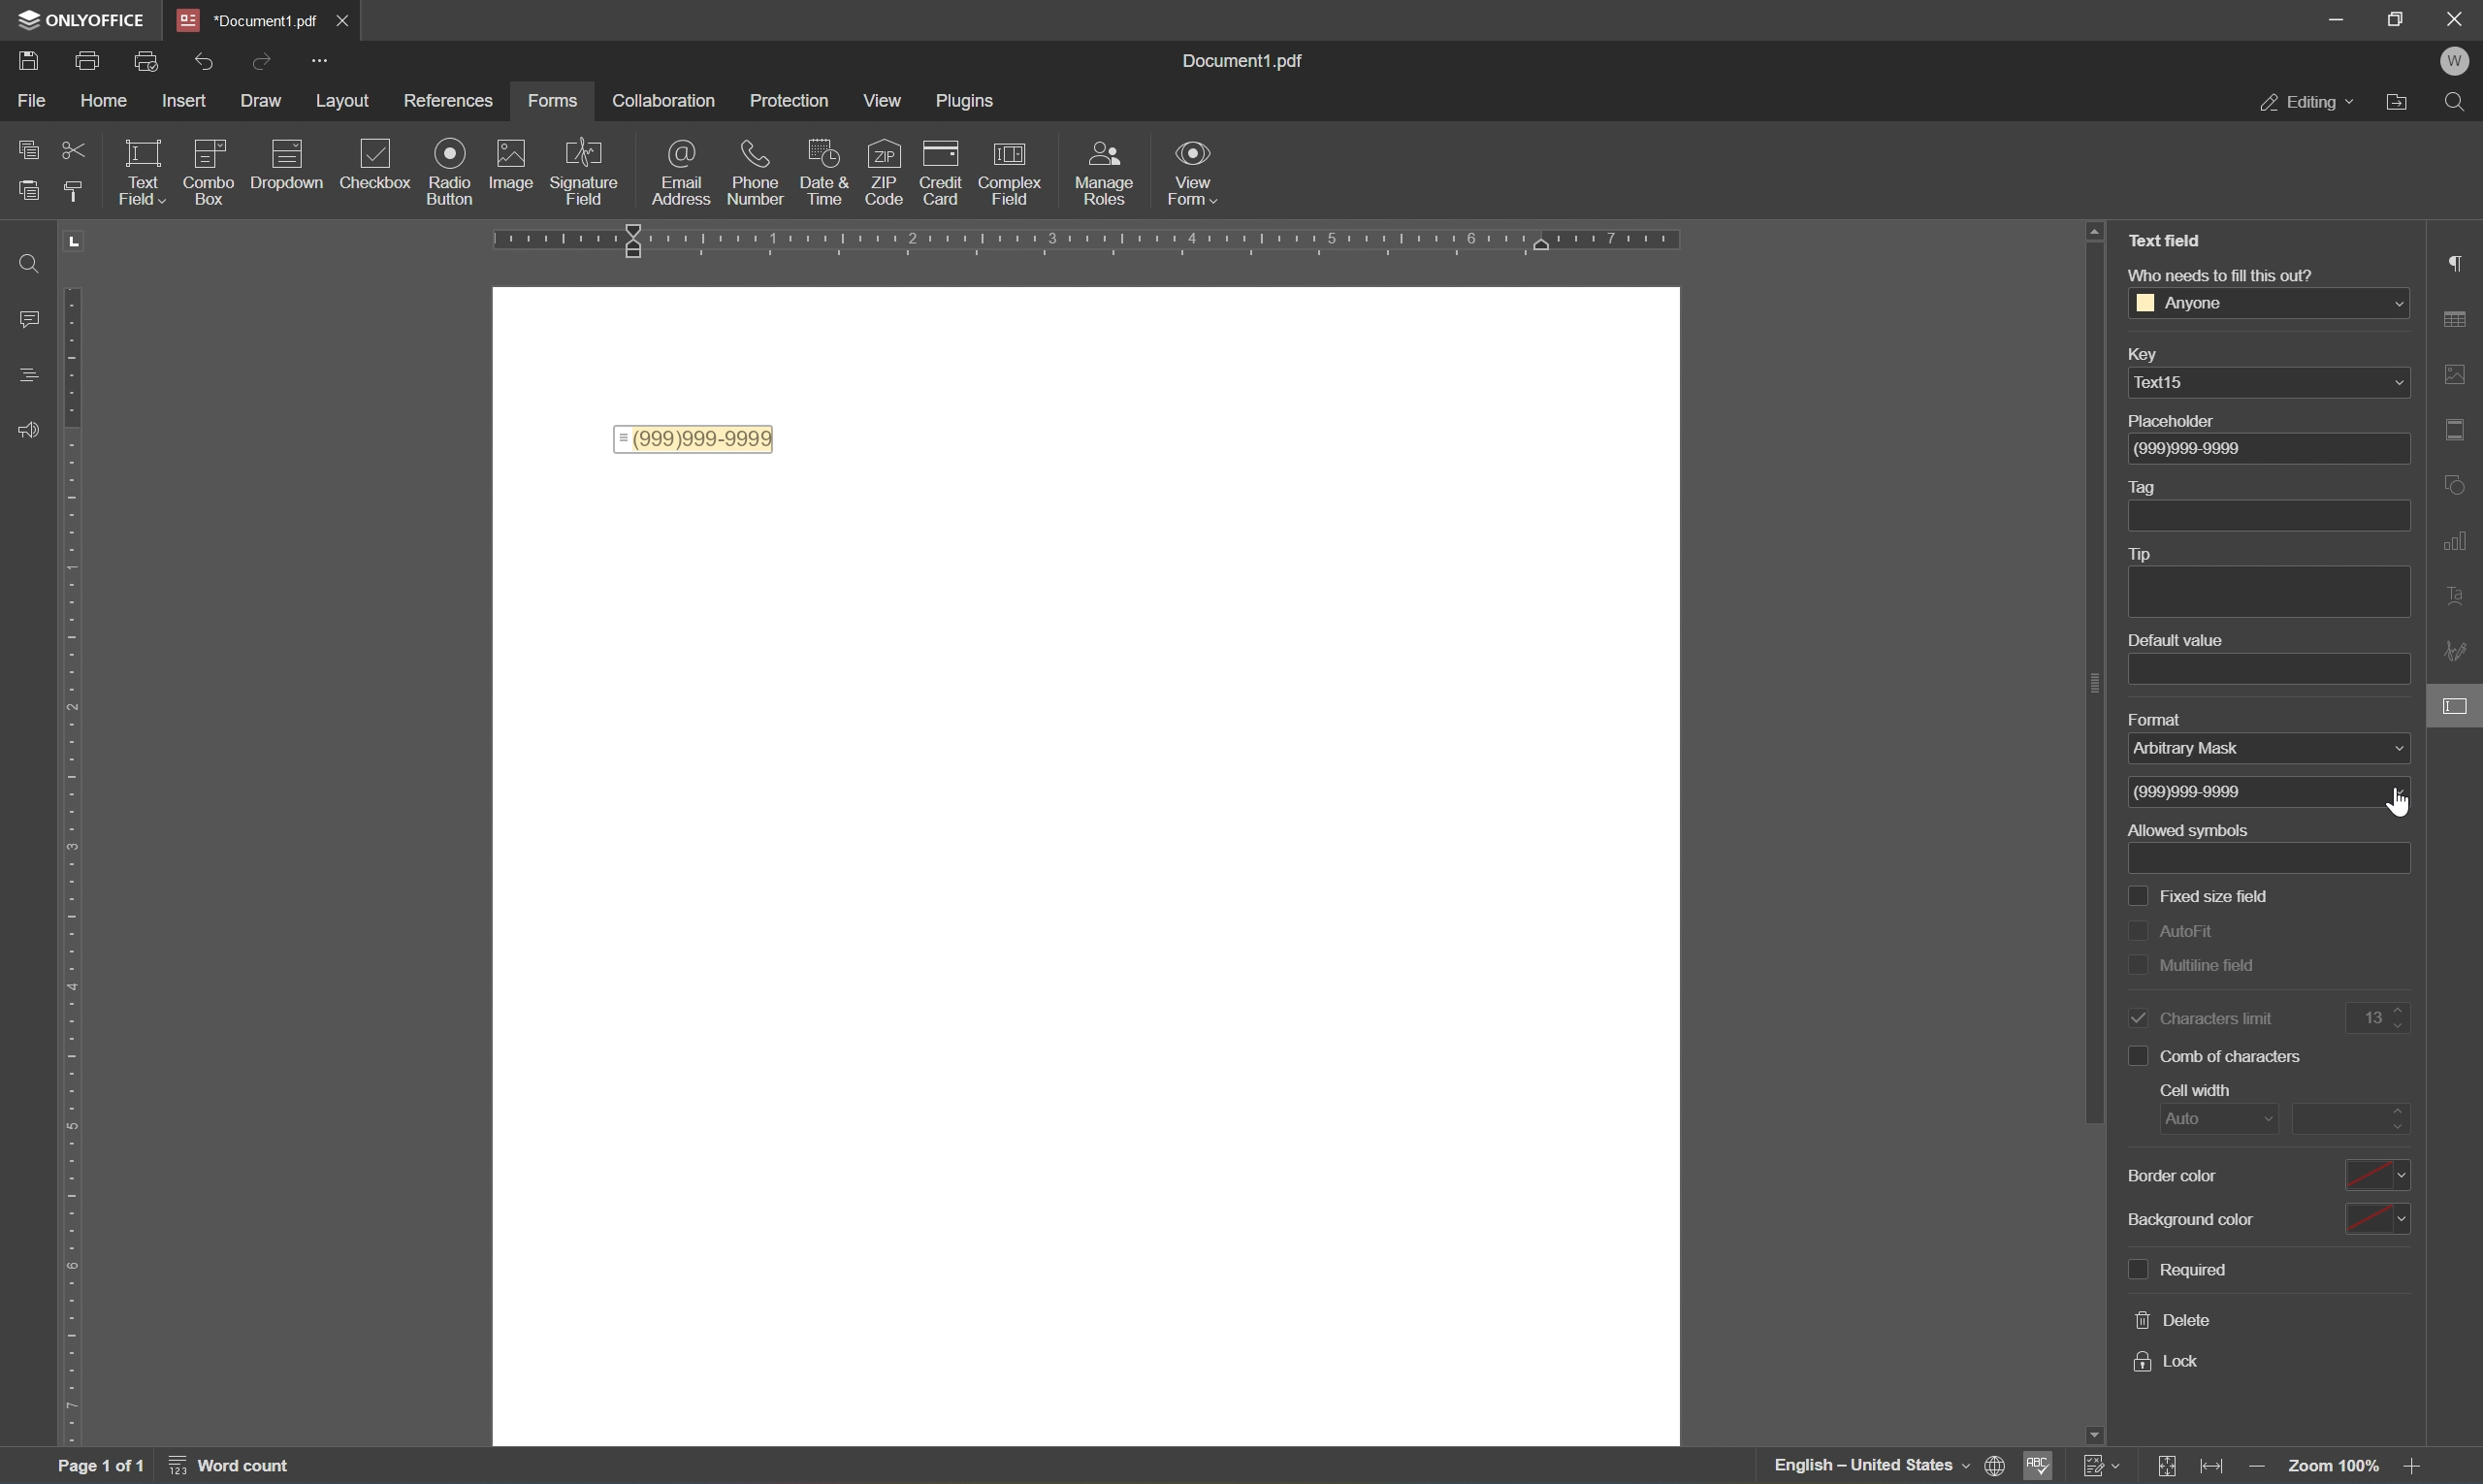  What do you see at coordinates (1251, 60) in the screenshot?
I see `document1.pdf` at bounding box center [1251, 60].